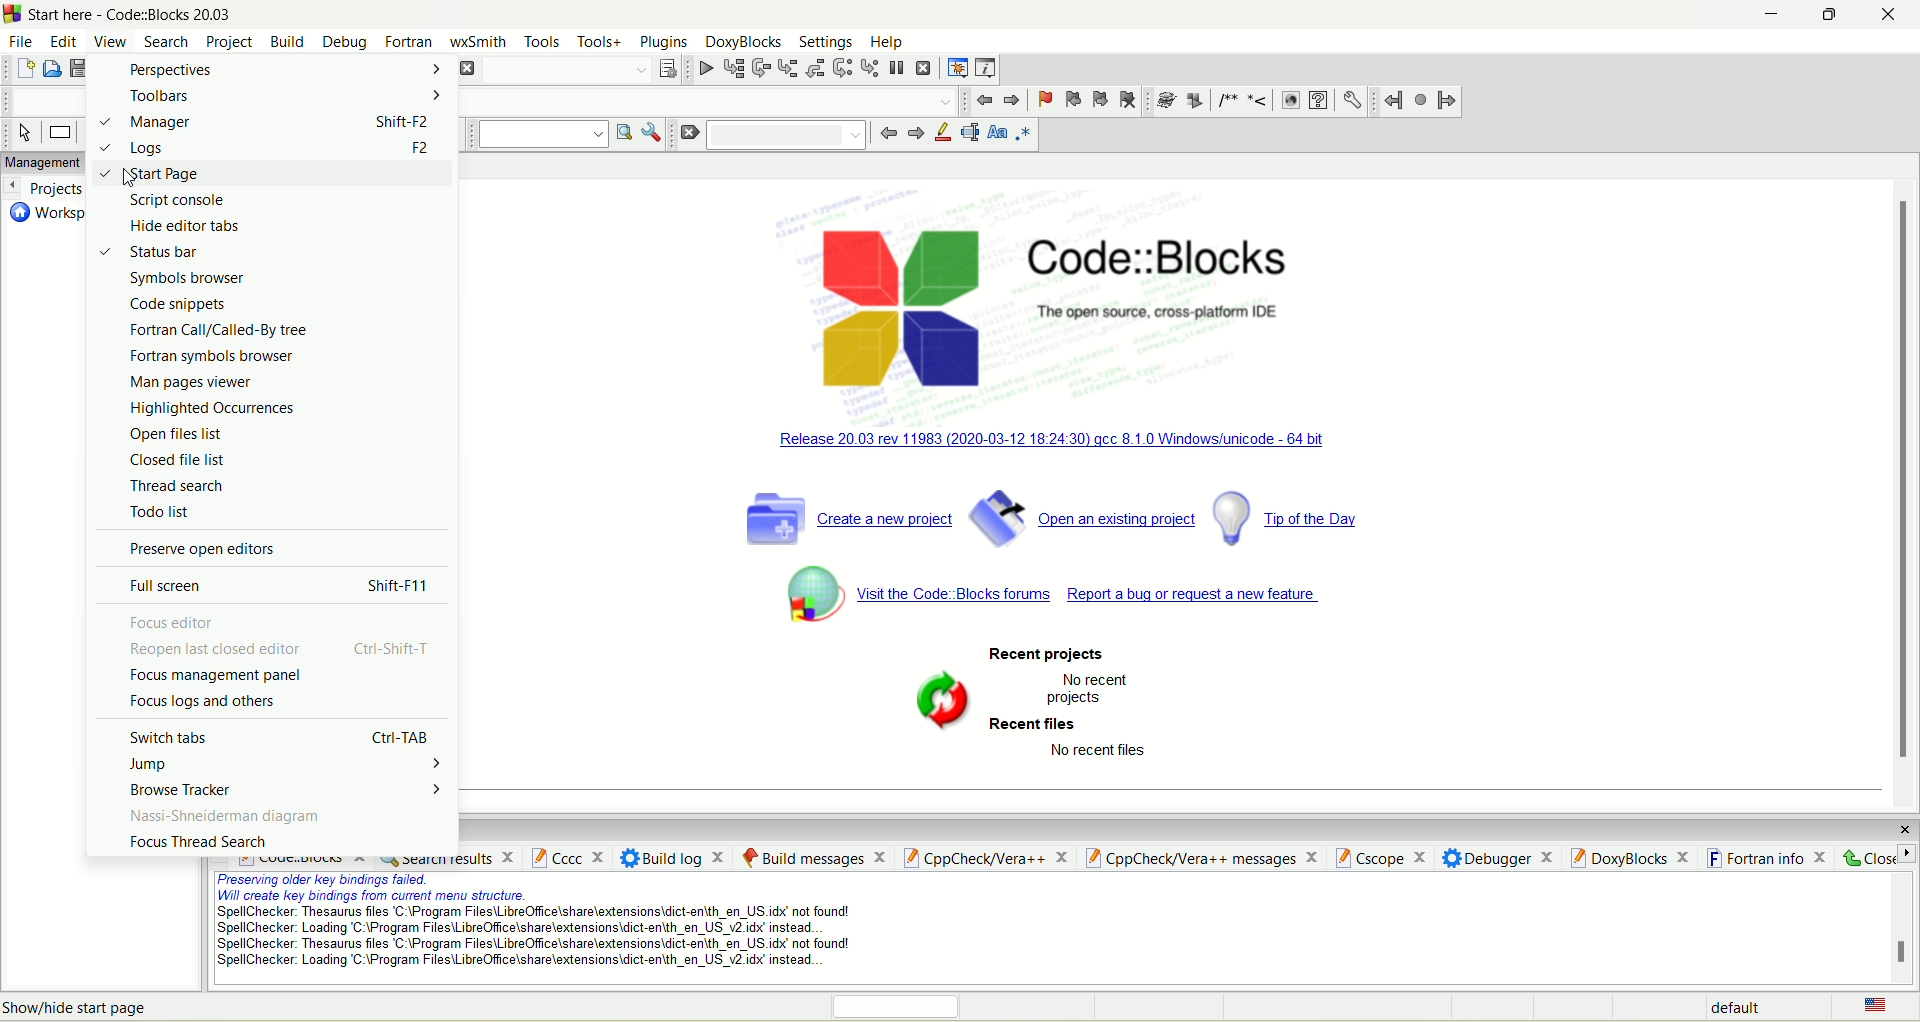 The image size is (1920, 1022). I want to click on search, so click(167, 43).